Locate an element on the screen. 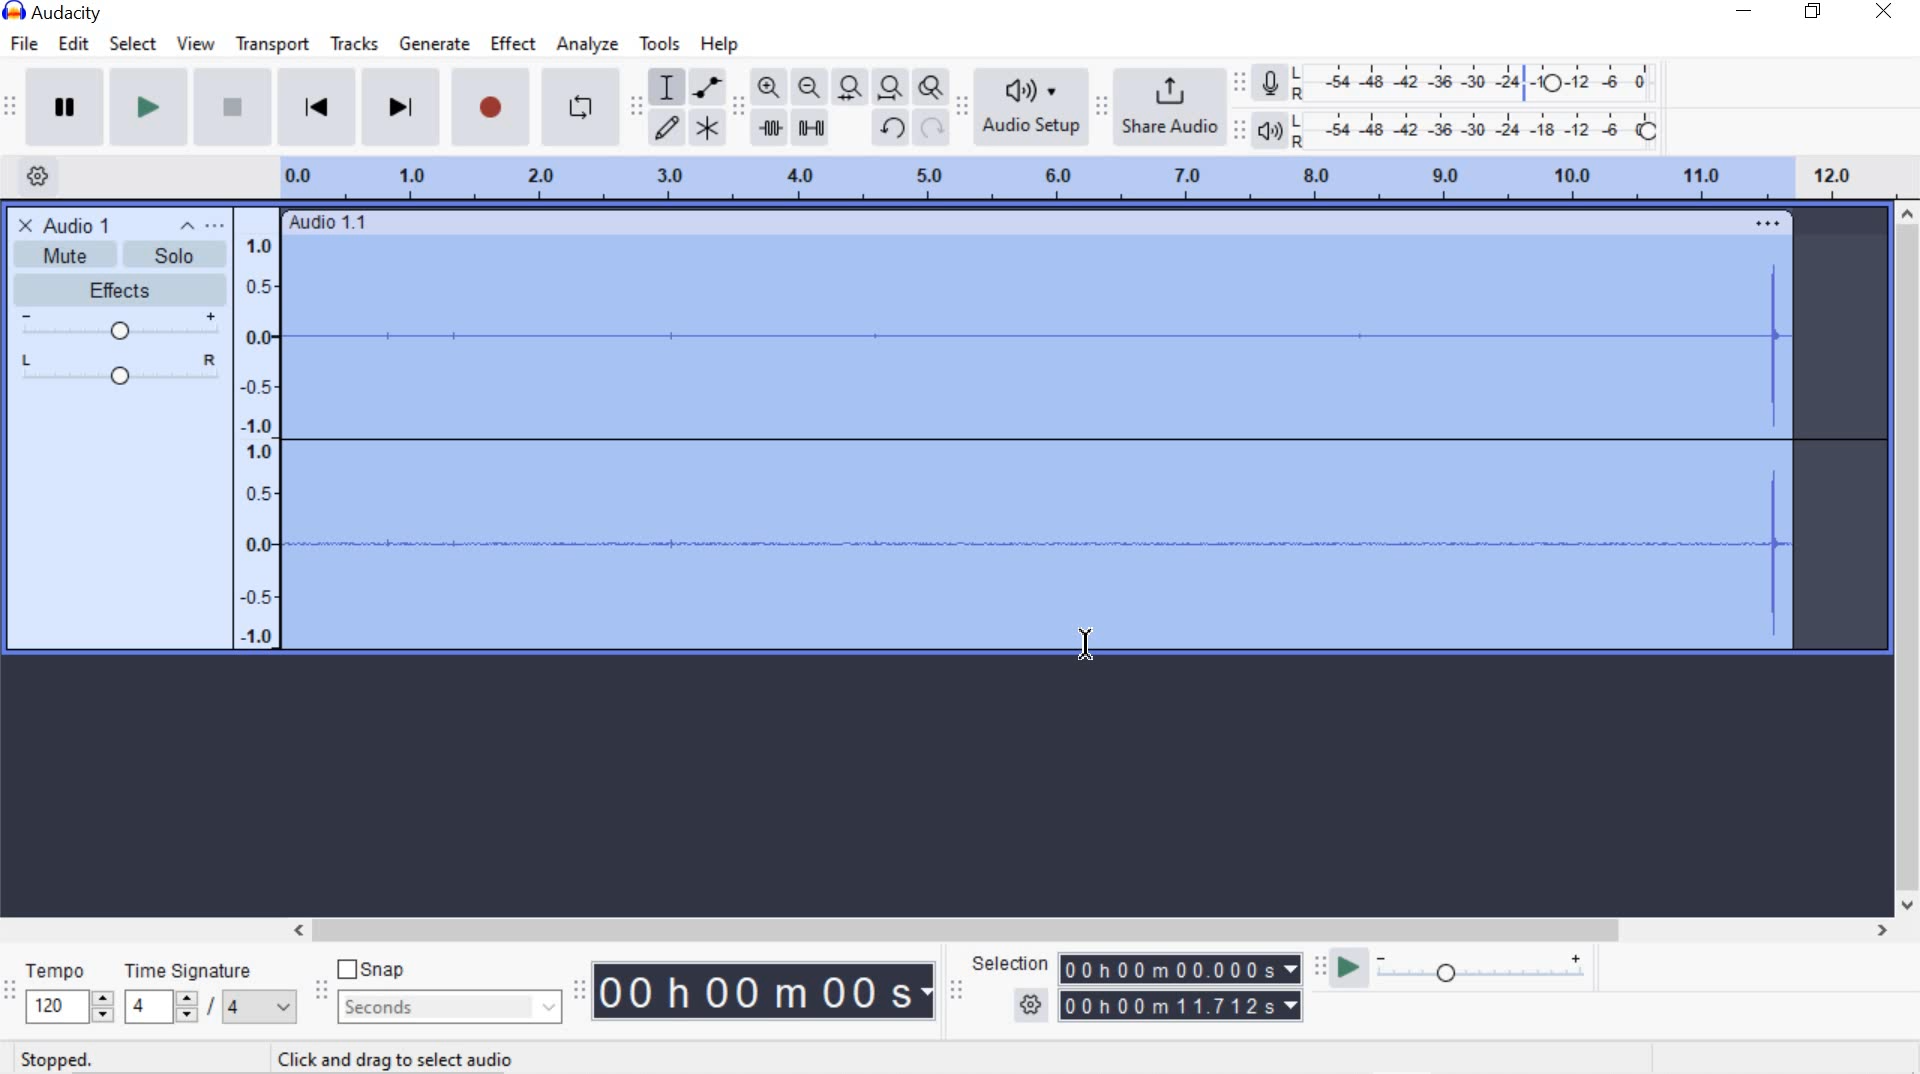 This screenshot has height=1074, width=1920. view is located at coordinates (197, 44).